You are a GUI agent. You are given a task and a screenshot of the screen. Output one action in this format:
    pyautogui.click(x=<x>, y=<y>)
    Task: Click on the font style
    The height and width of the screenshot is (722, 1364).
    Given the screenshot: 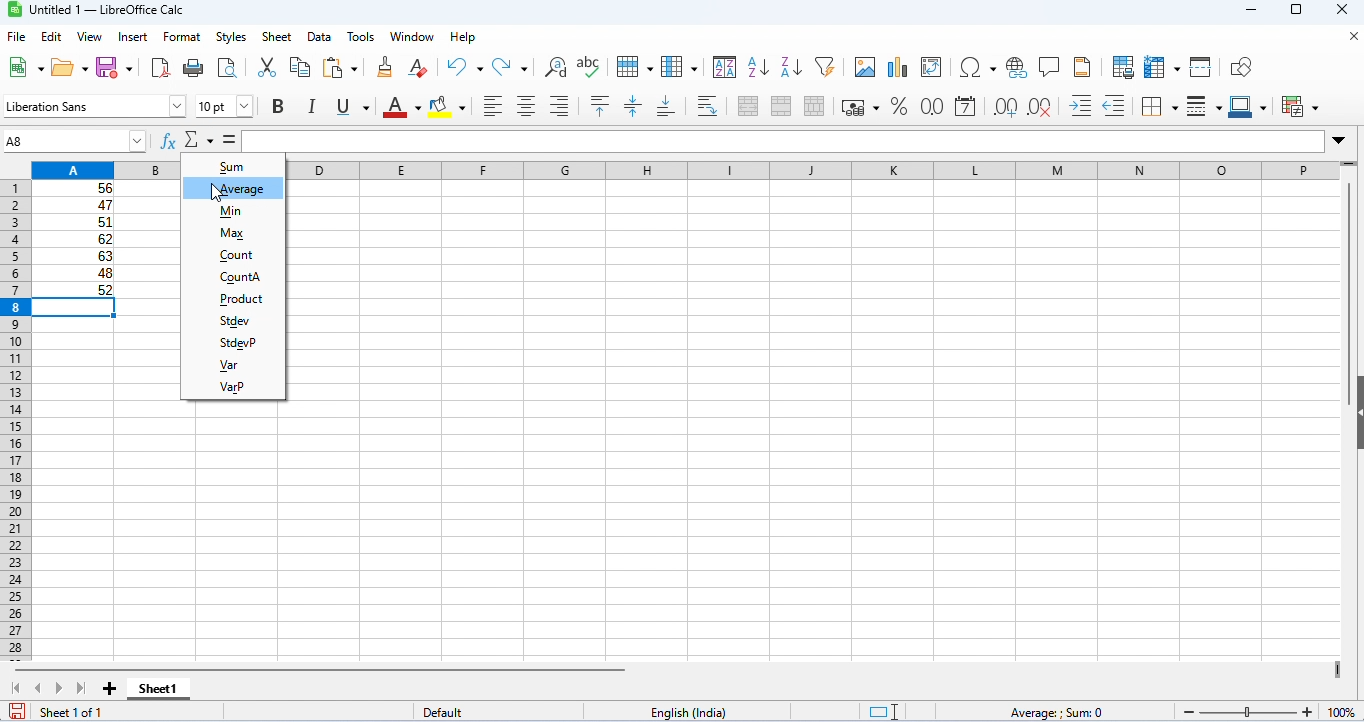 What is the action you would take?
    pyautogui.click(x=92, y=107)
    